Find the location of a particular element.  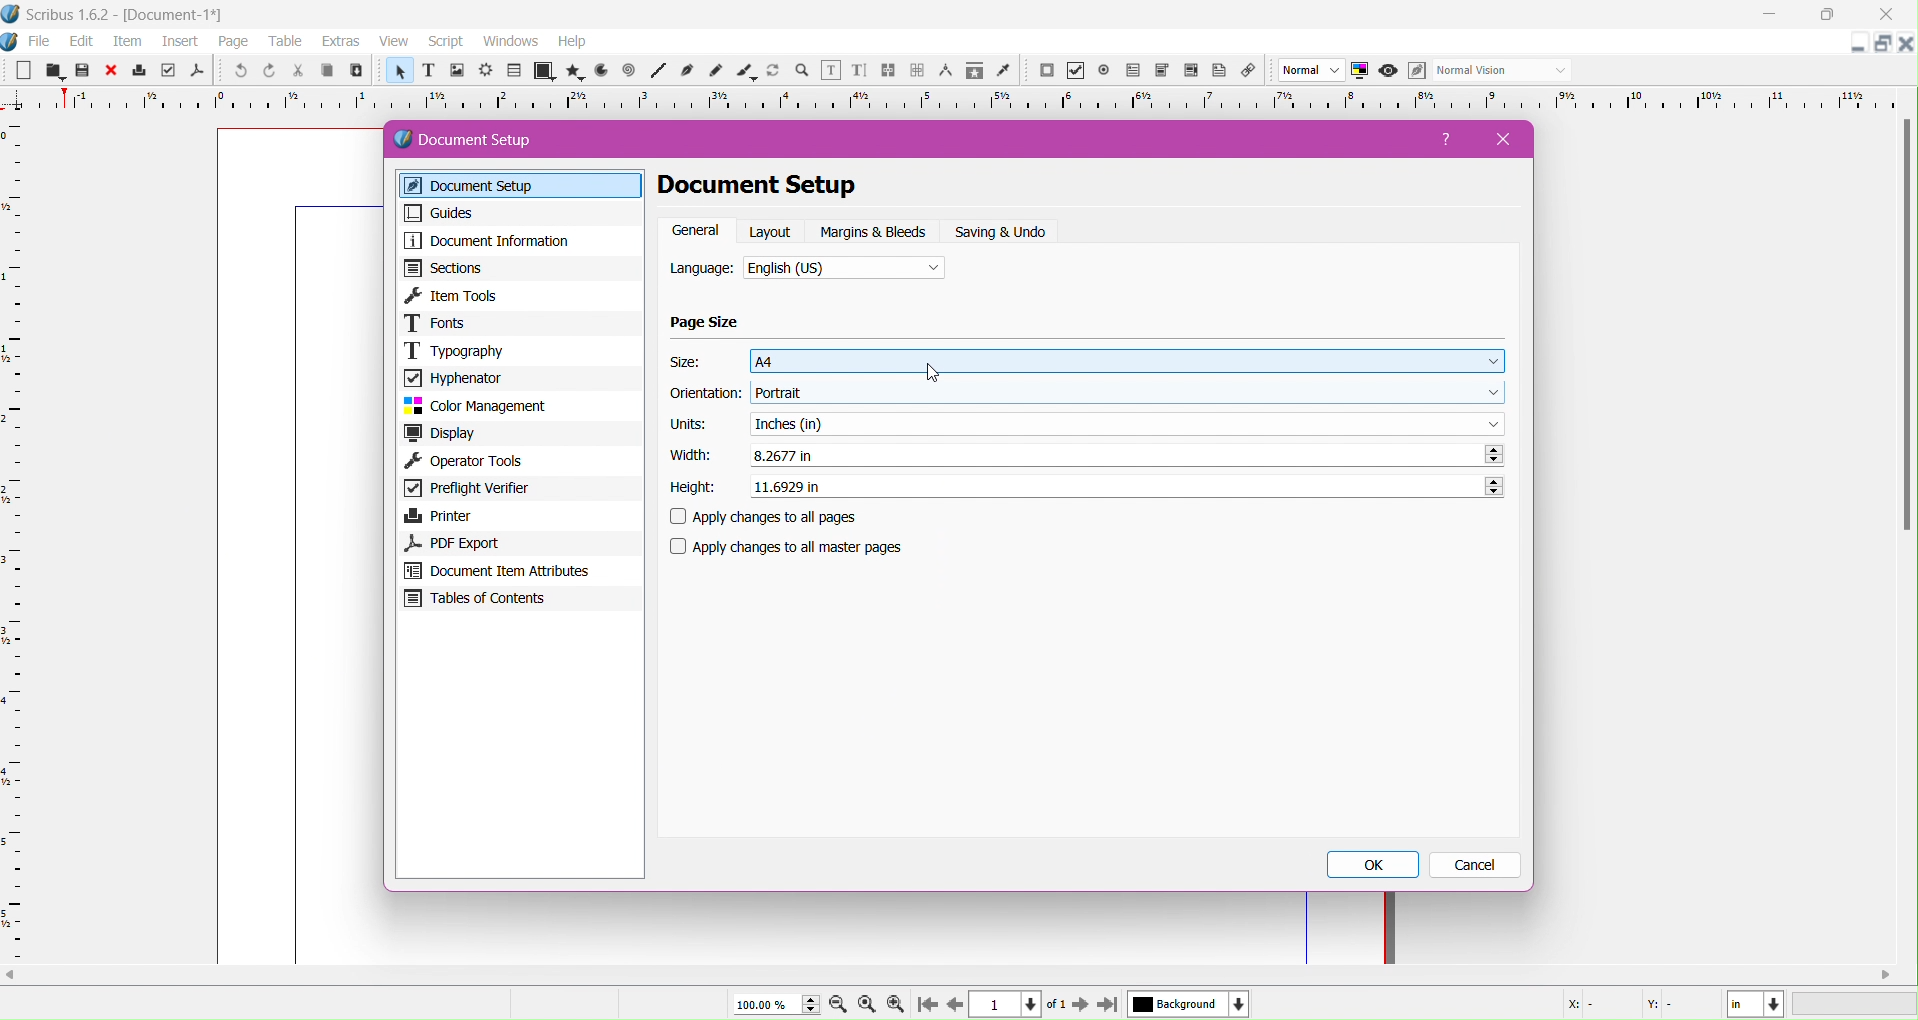

Apply changes to all master pages is located at coordinates (799, 547).